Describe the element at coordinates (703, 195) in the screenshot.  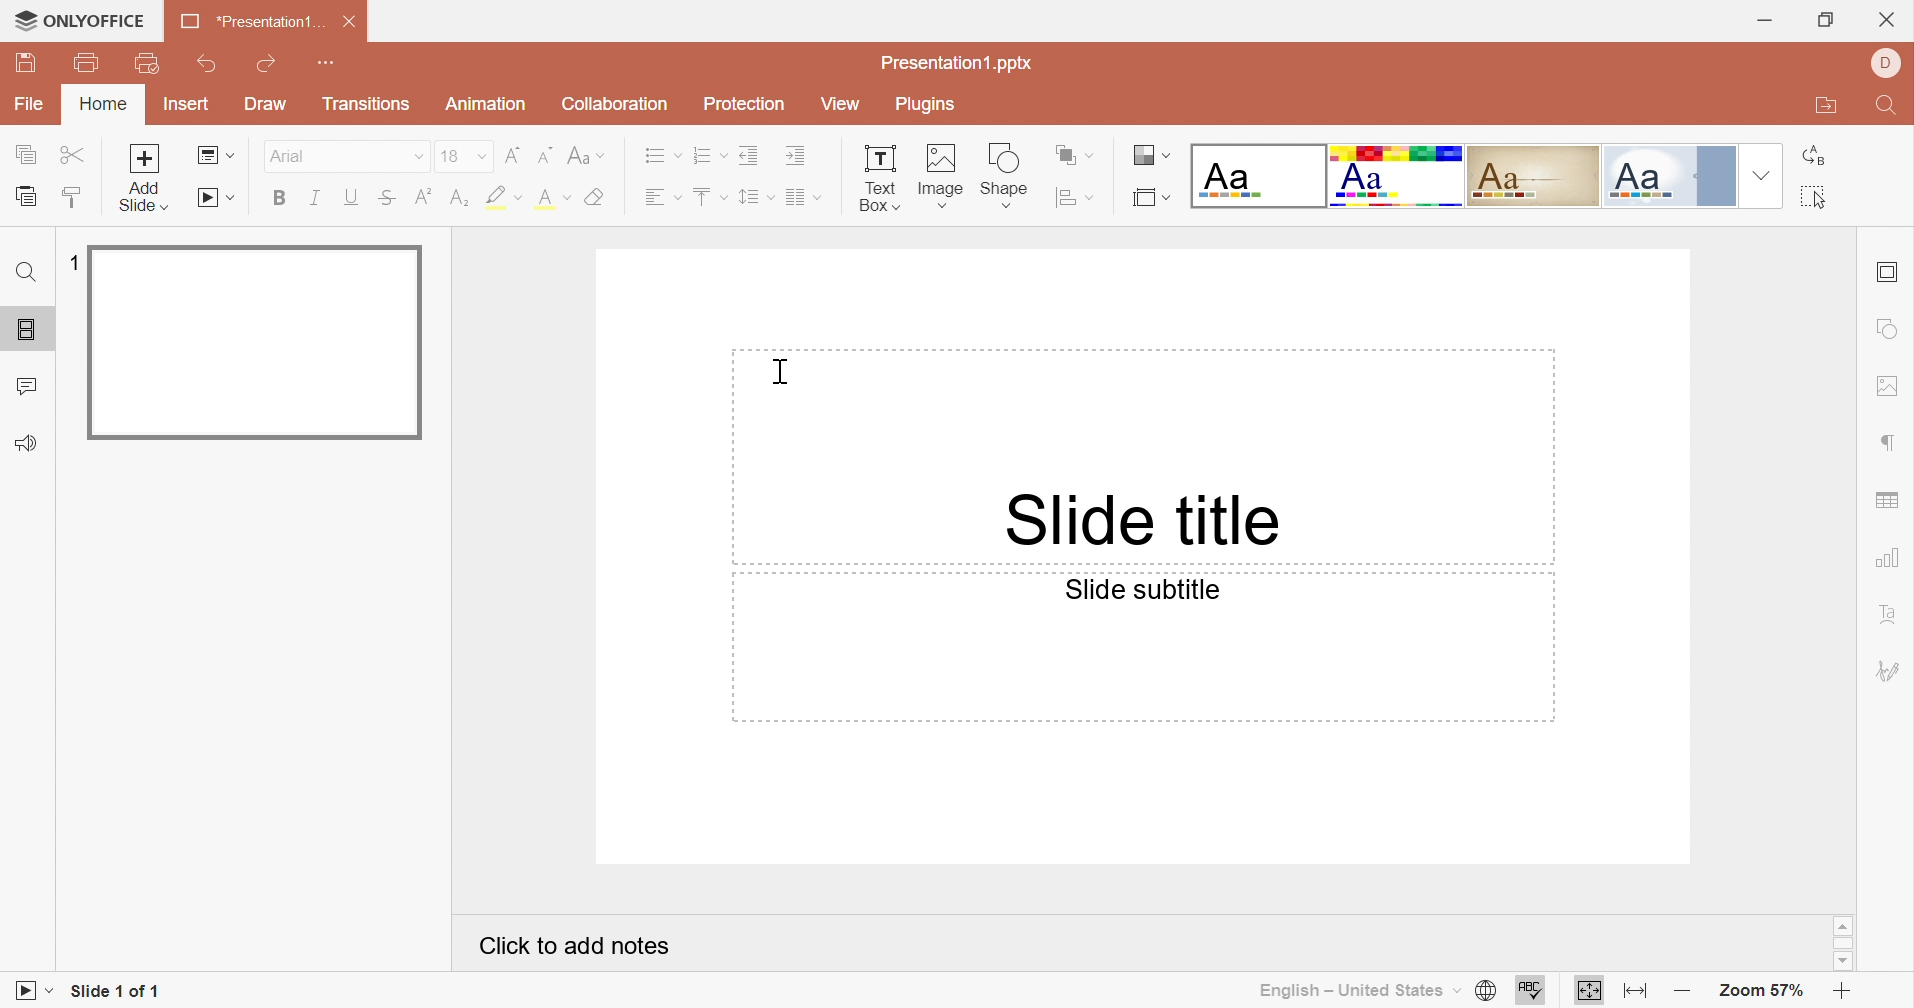
I see `Vertical align` at that location.